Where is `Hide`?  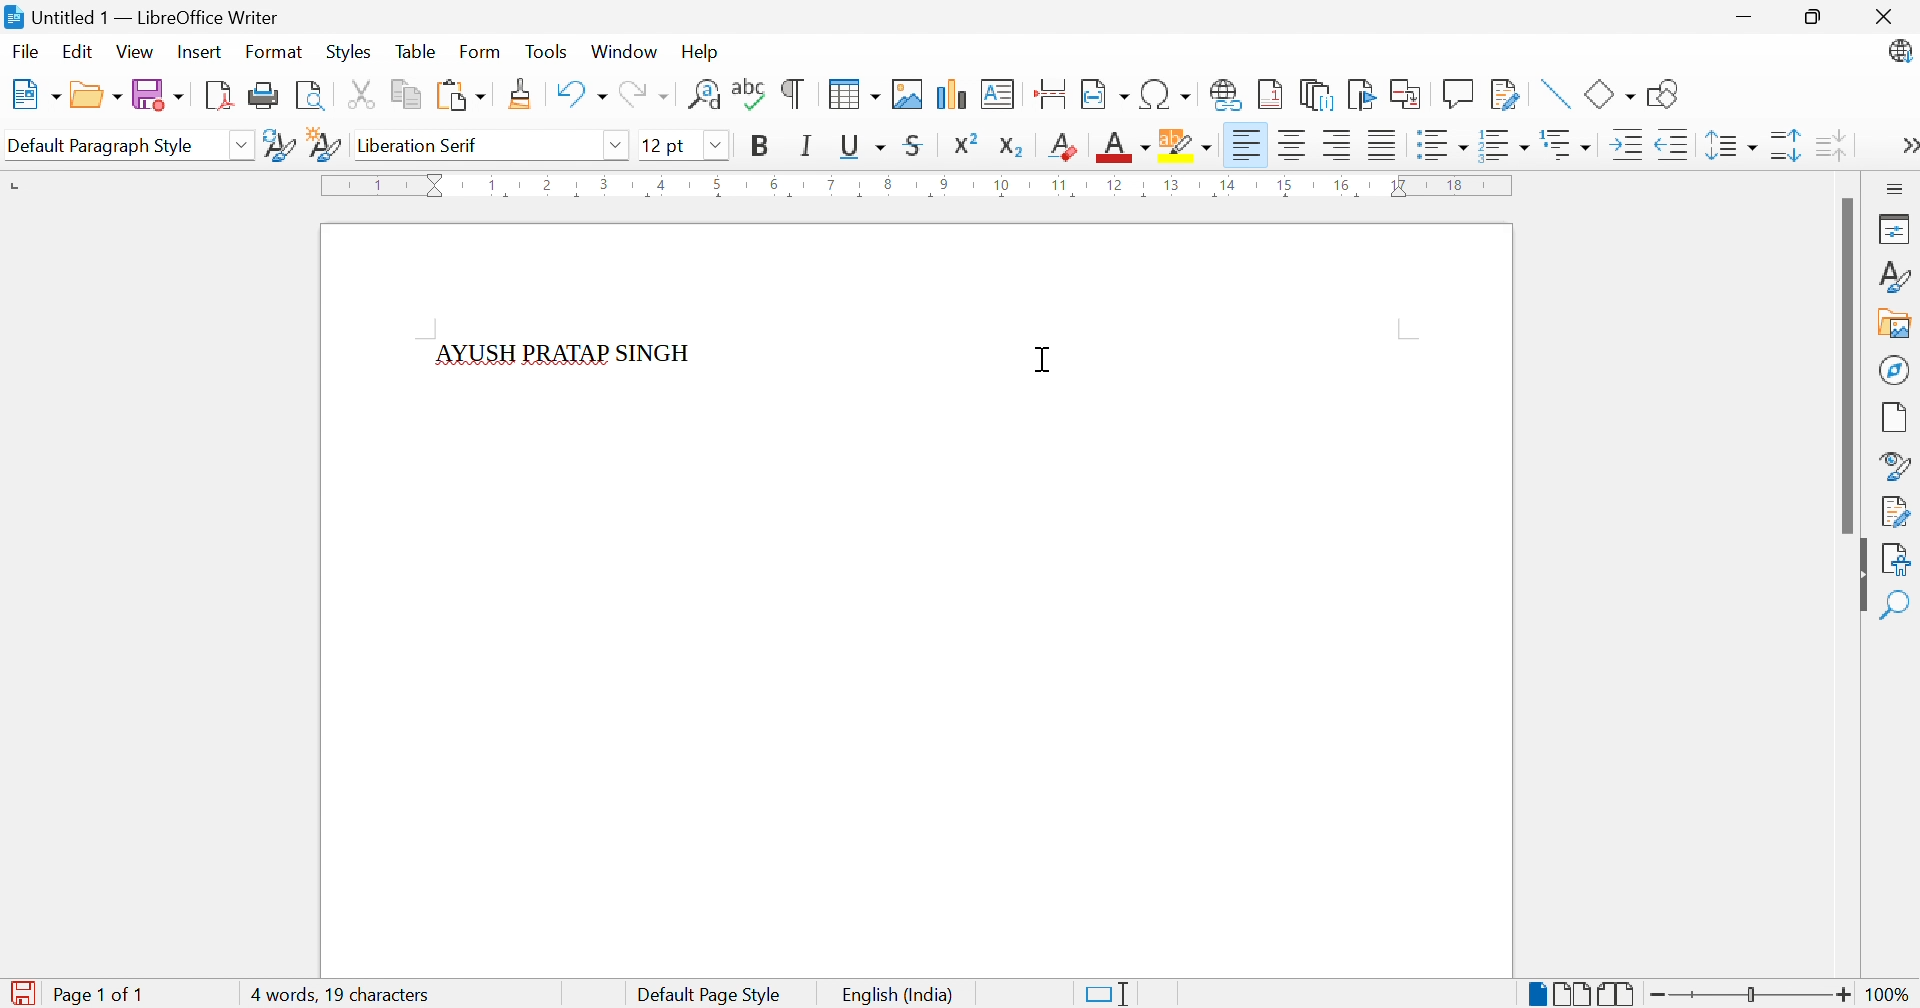 Hide is located at coordinates (1861, 584).